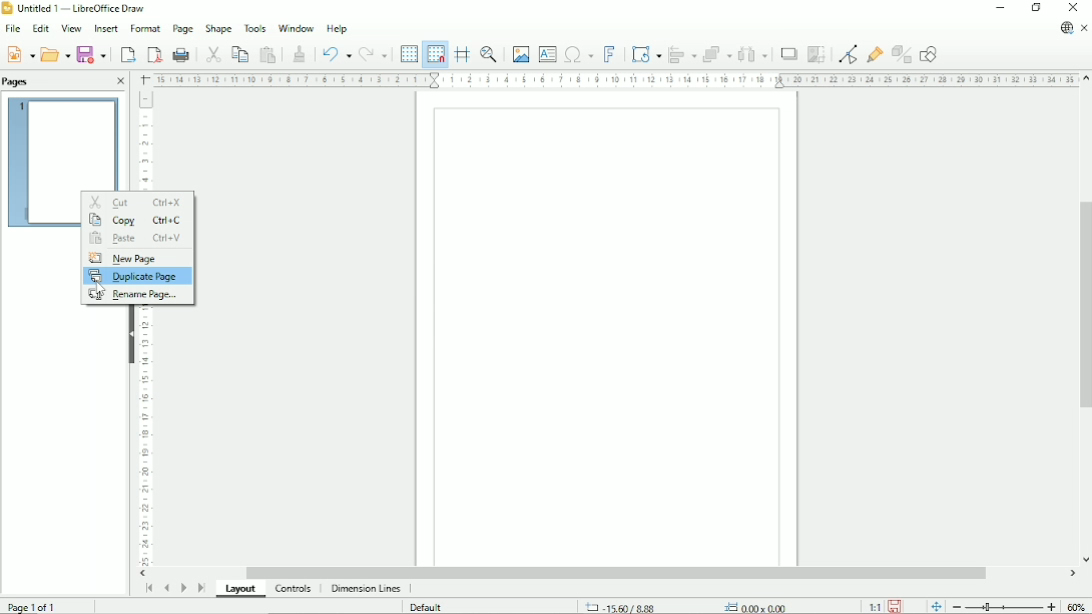  Describe the element at coordinates (33, 605) in the screenshot. I see `Page 1 of 1` at that location.